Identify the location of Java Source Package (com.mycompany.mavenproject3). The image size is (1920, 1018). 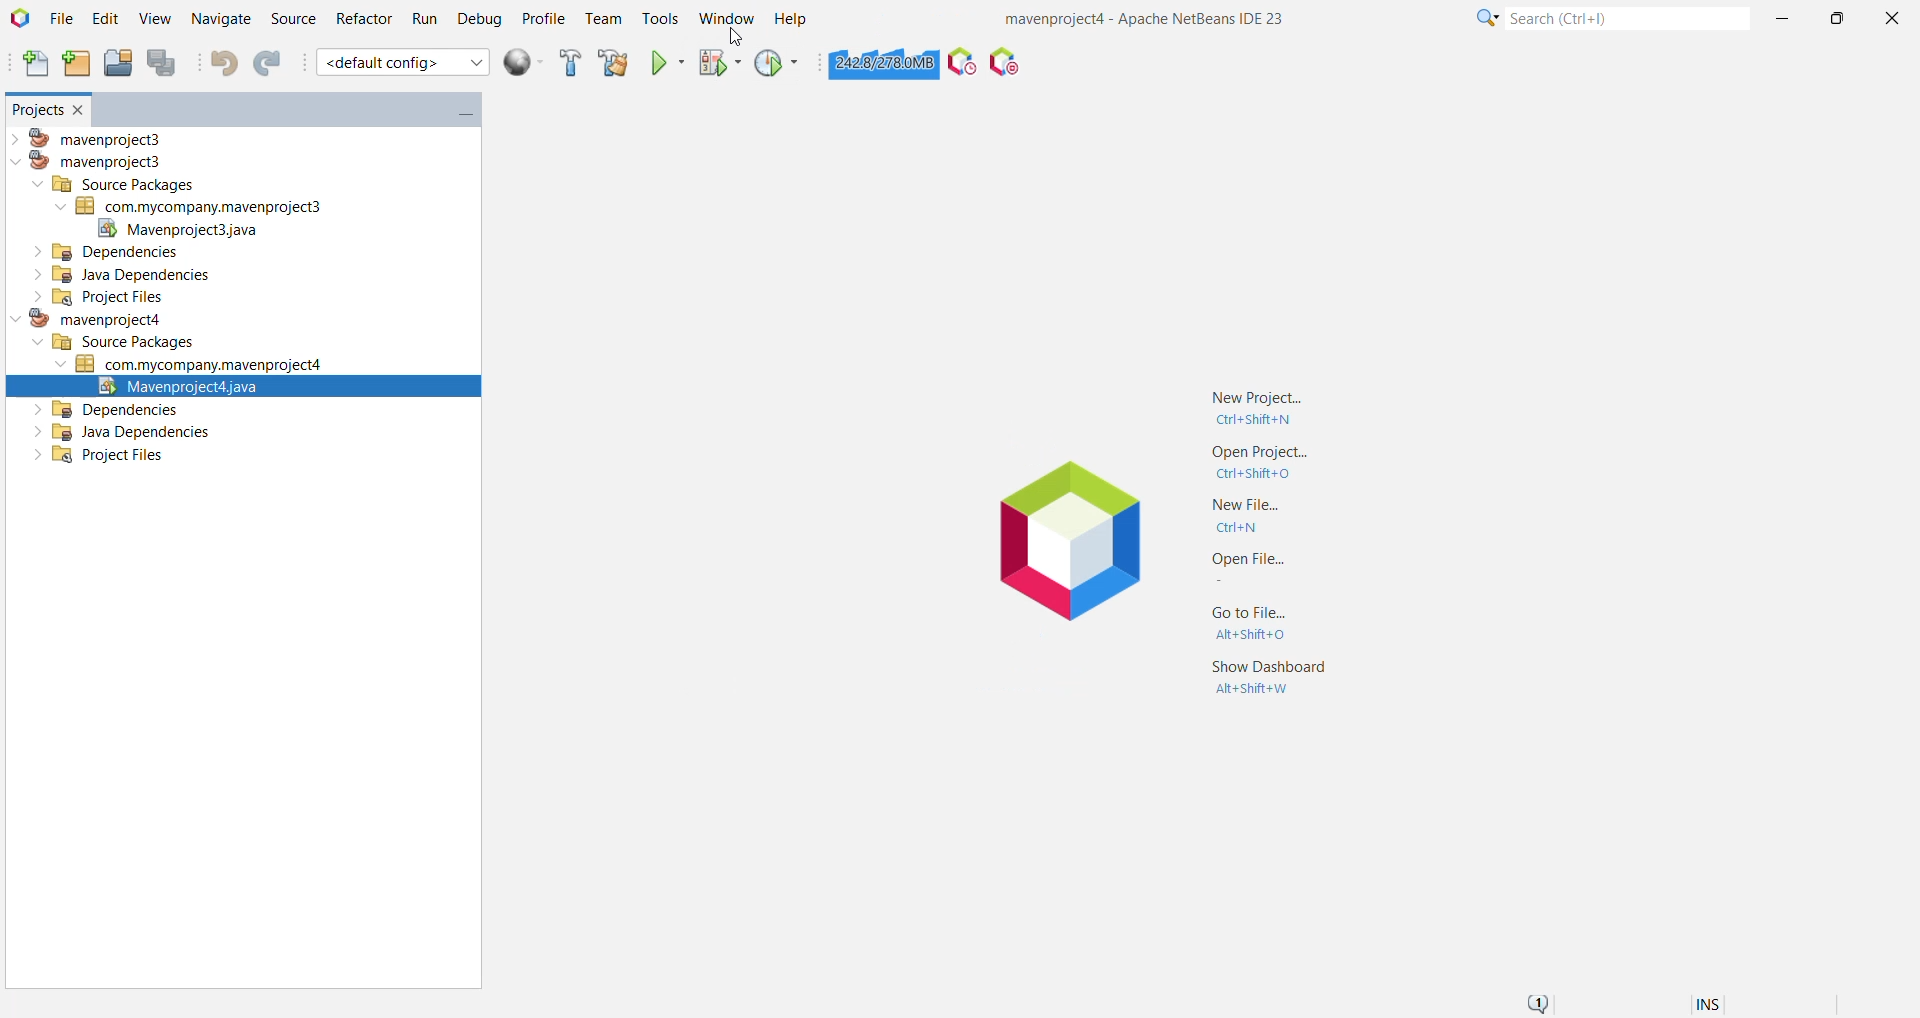
(206, 206).